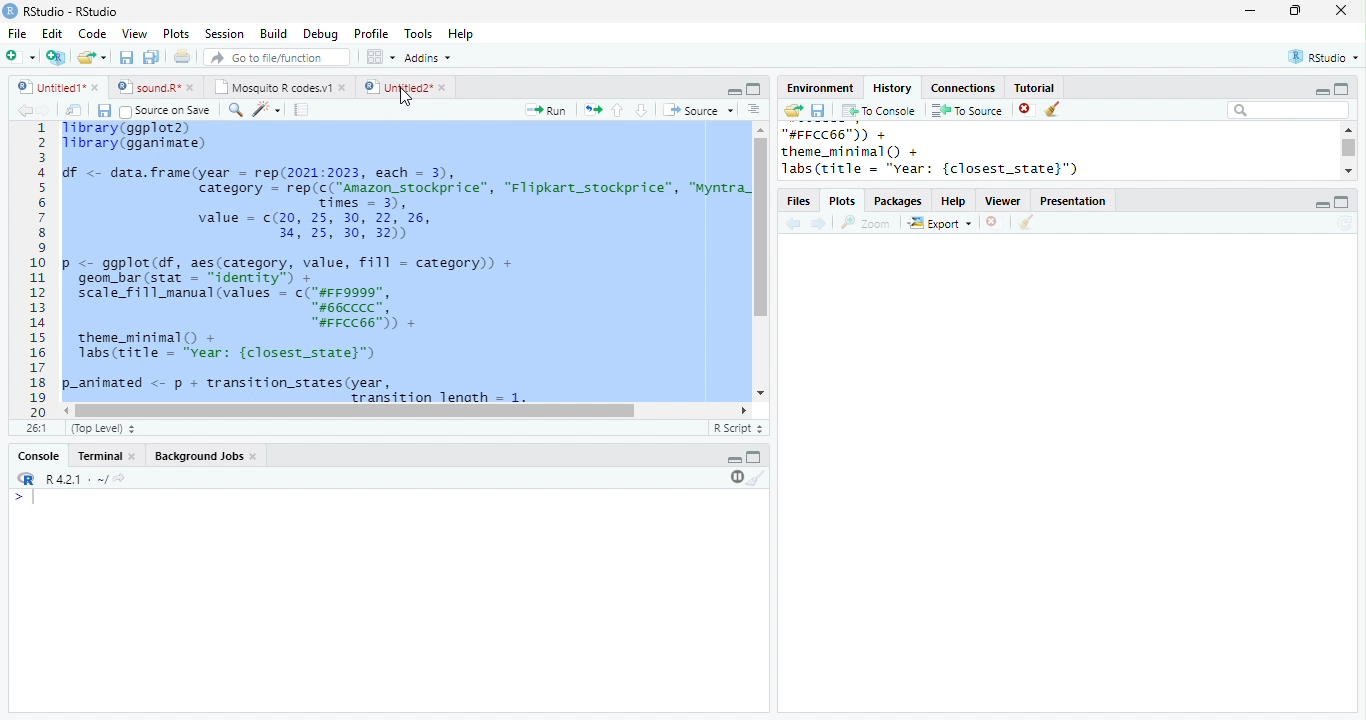 The height and width of the screenshot is (720, 1366). Describe the element at coordinates (20, 57) in the screenshot. I see `new file` at that location.